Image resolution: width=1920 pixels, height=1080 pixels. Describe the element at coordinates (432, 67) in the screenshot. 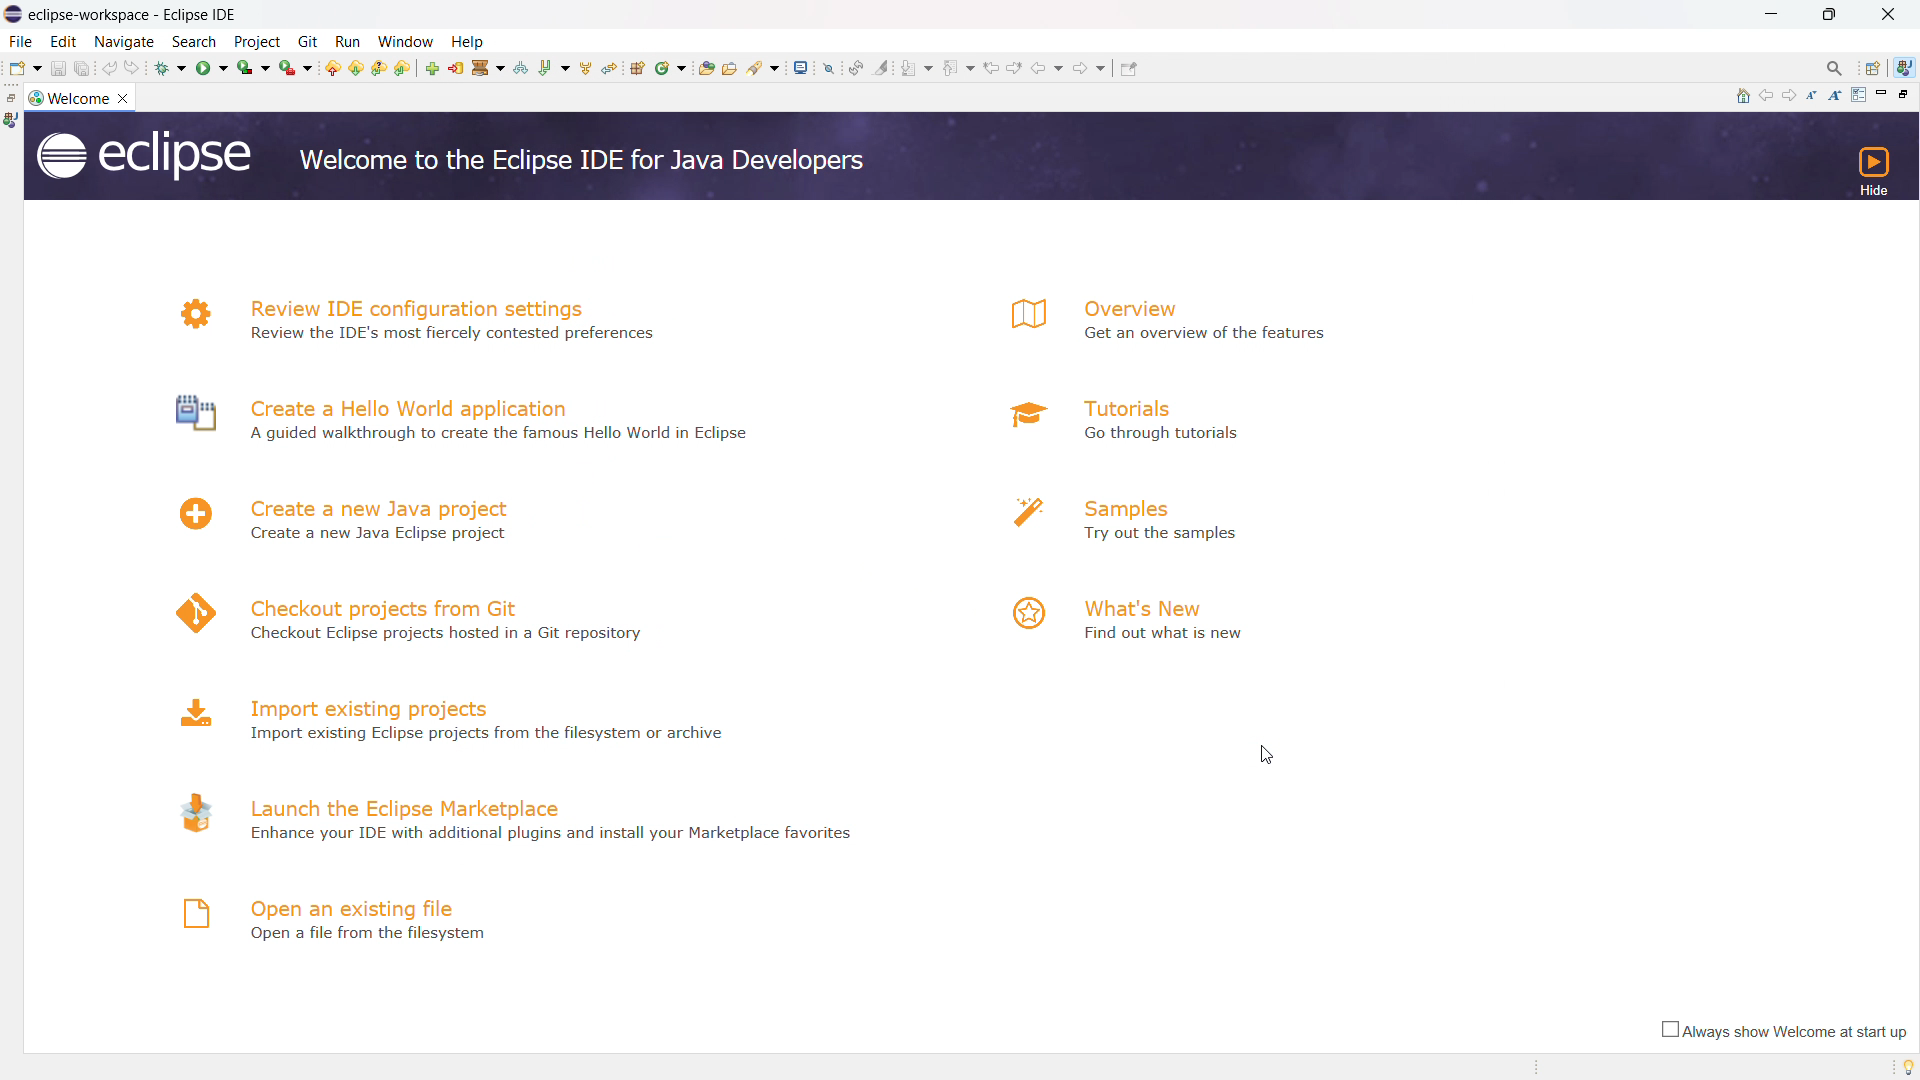

I see `add to index` at that location.